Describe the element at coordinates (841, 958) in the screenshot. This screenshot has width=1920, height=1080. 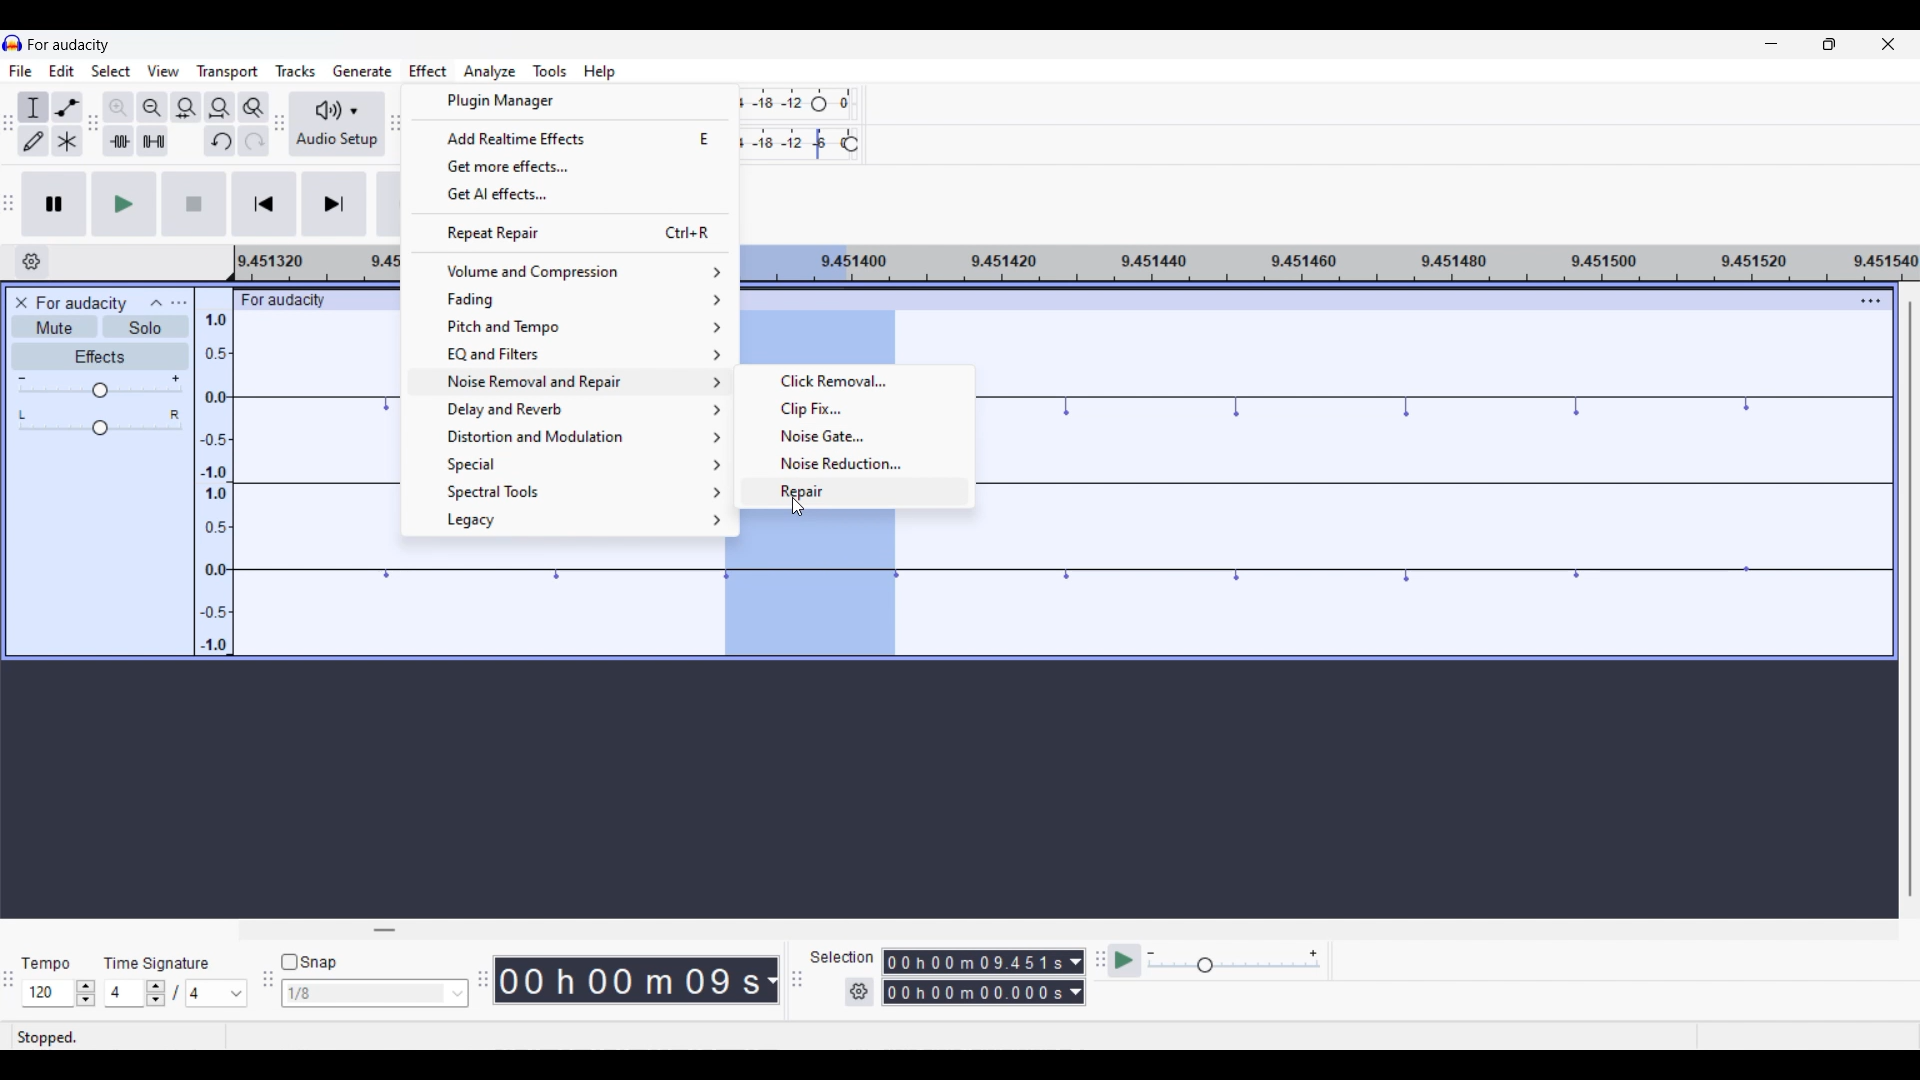
I see `Indicates selection duration` at that location.